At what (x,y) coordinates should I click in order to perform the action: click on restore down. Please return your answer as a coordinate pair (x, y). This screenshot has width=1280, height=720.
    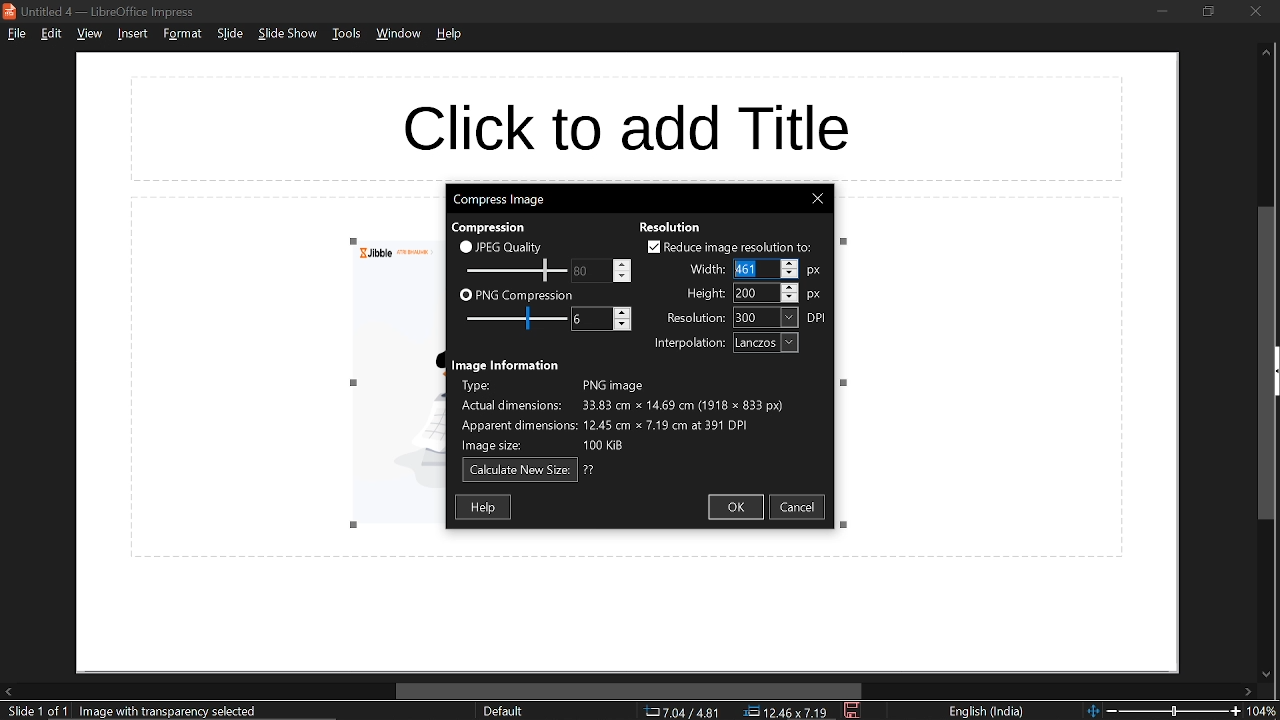
    Looking at the image, I should click on (1210, 12).